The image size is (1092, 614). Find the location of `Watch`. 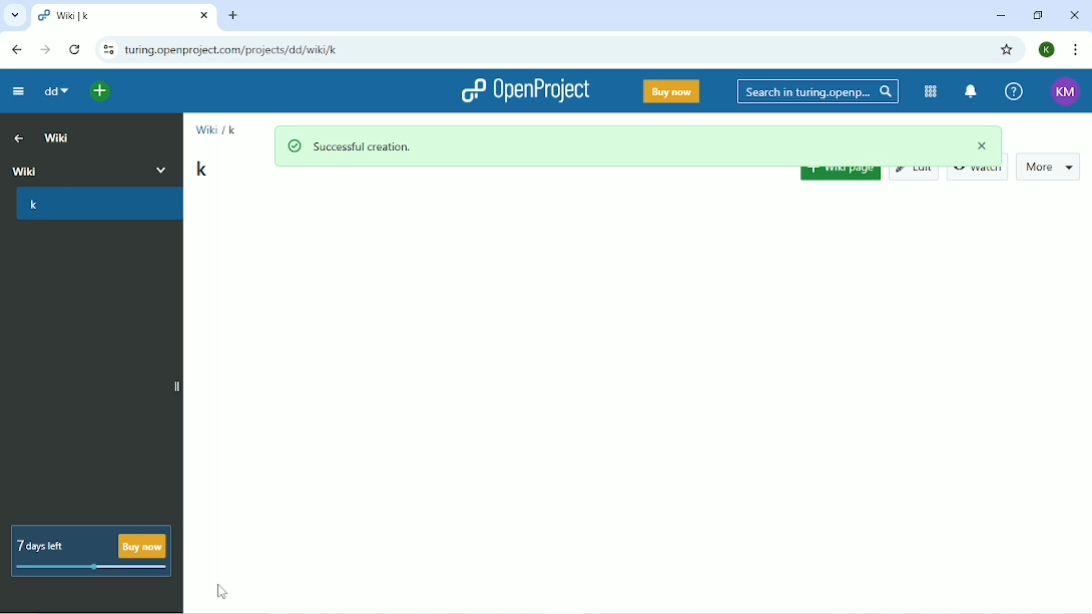

Watch is located at coordinates (979, 171).